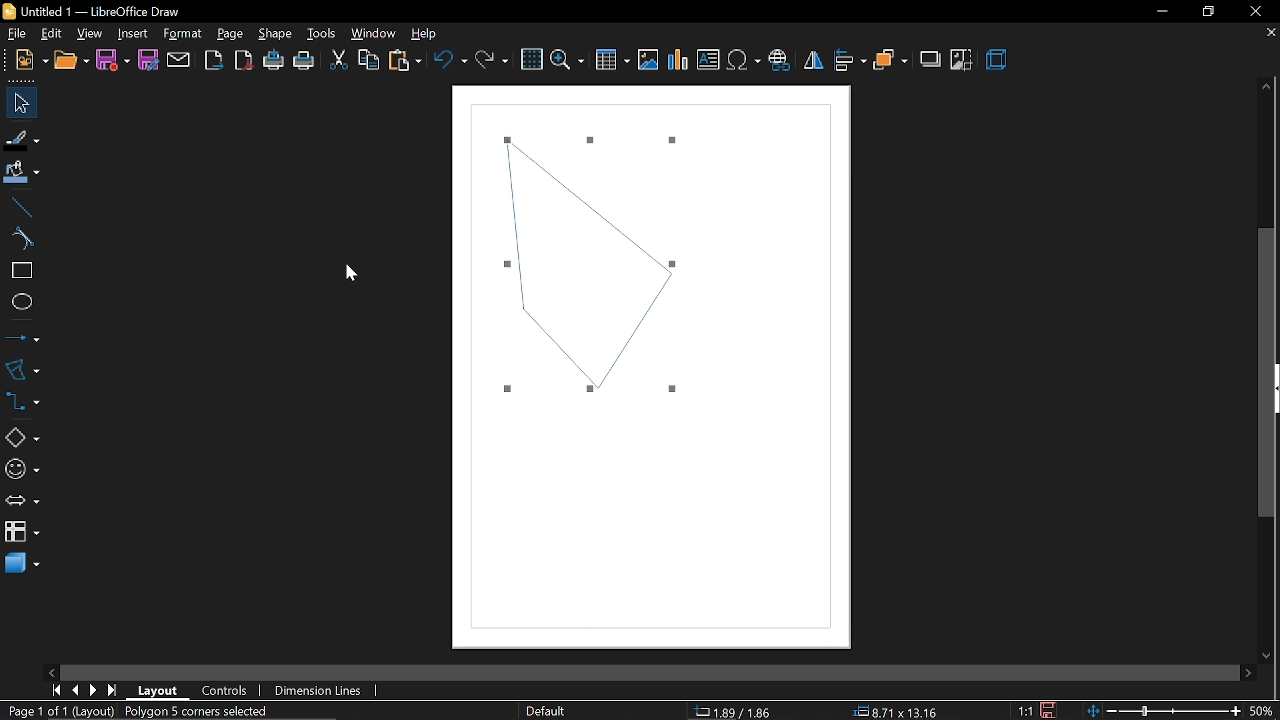 This screenshot has width=1280, height=720. Describe the element at coordinates (932, 58) in the screenshot. I see `shadow` at that location.